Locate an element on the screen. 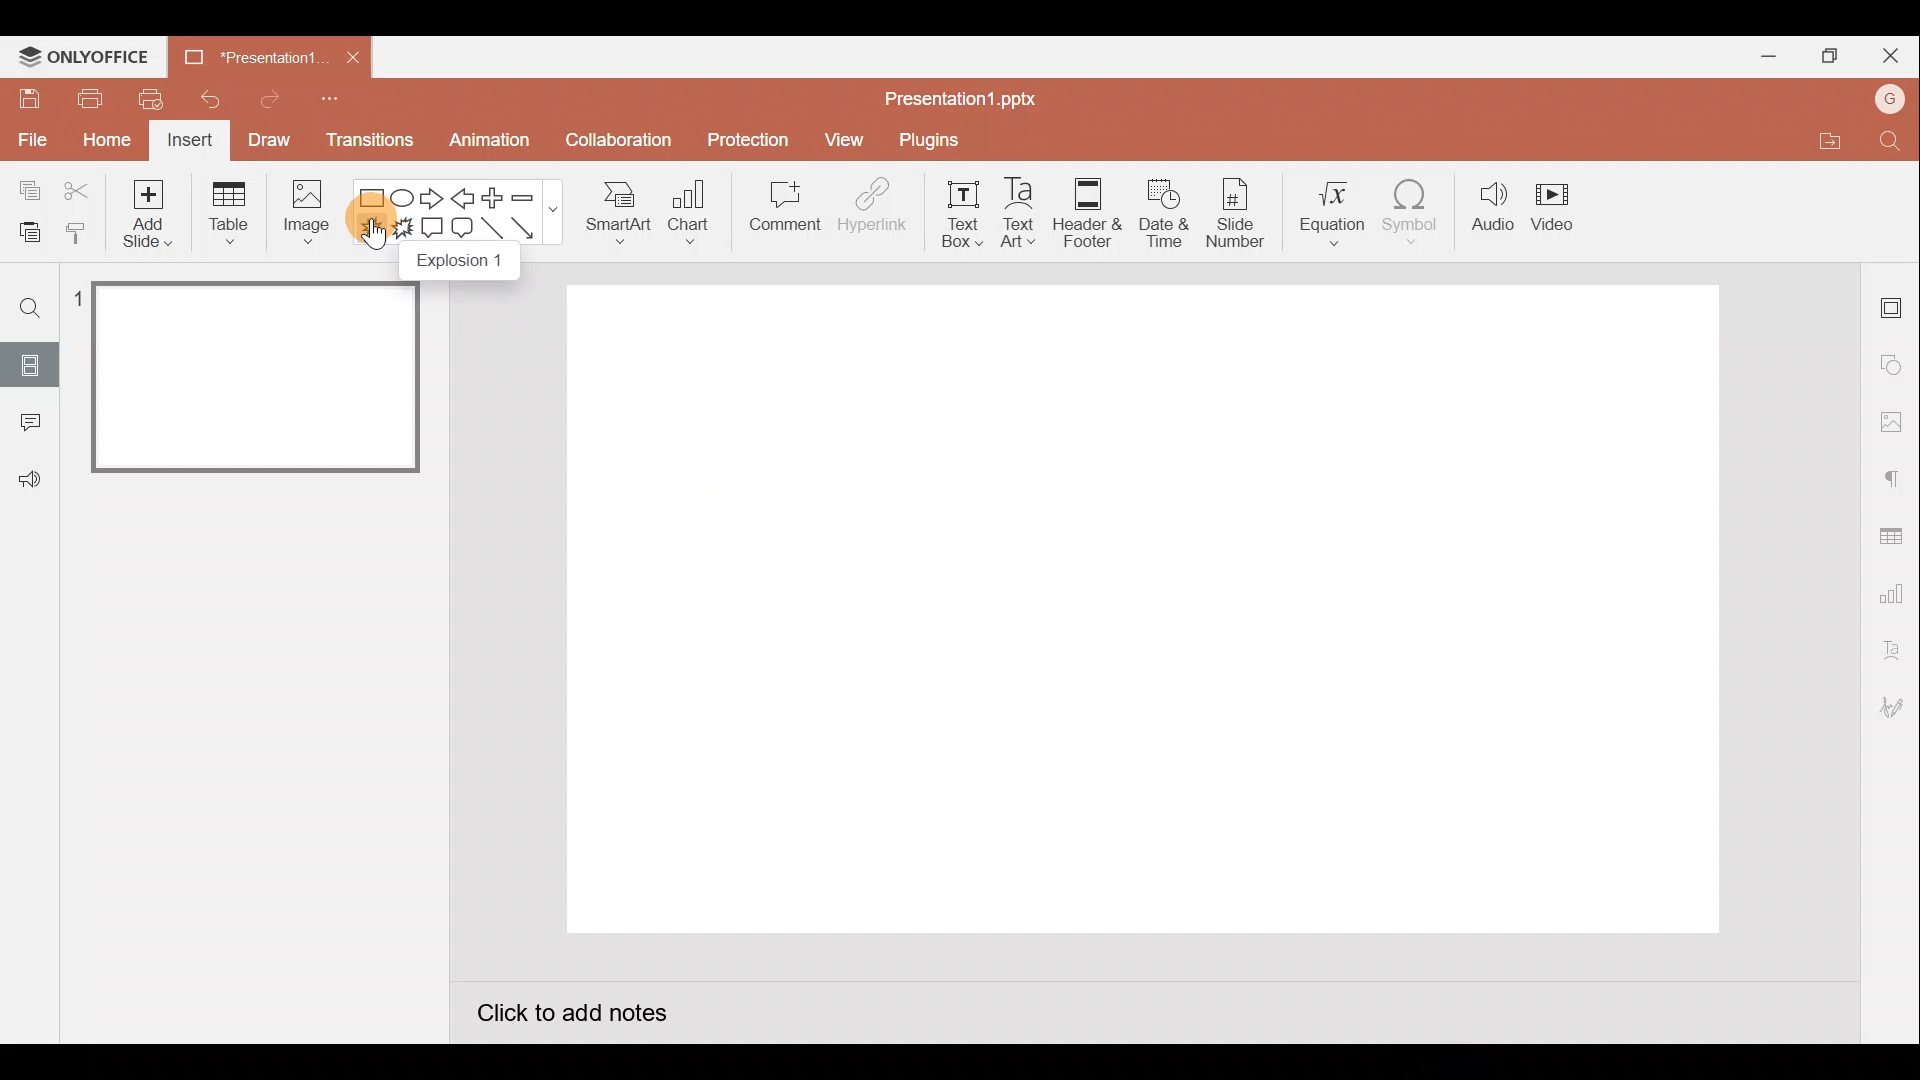 This screenshot has height=1080, width=1920. Shape settings is located at coordinates (1895, 363).